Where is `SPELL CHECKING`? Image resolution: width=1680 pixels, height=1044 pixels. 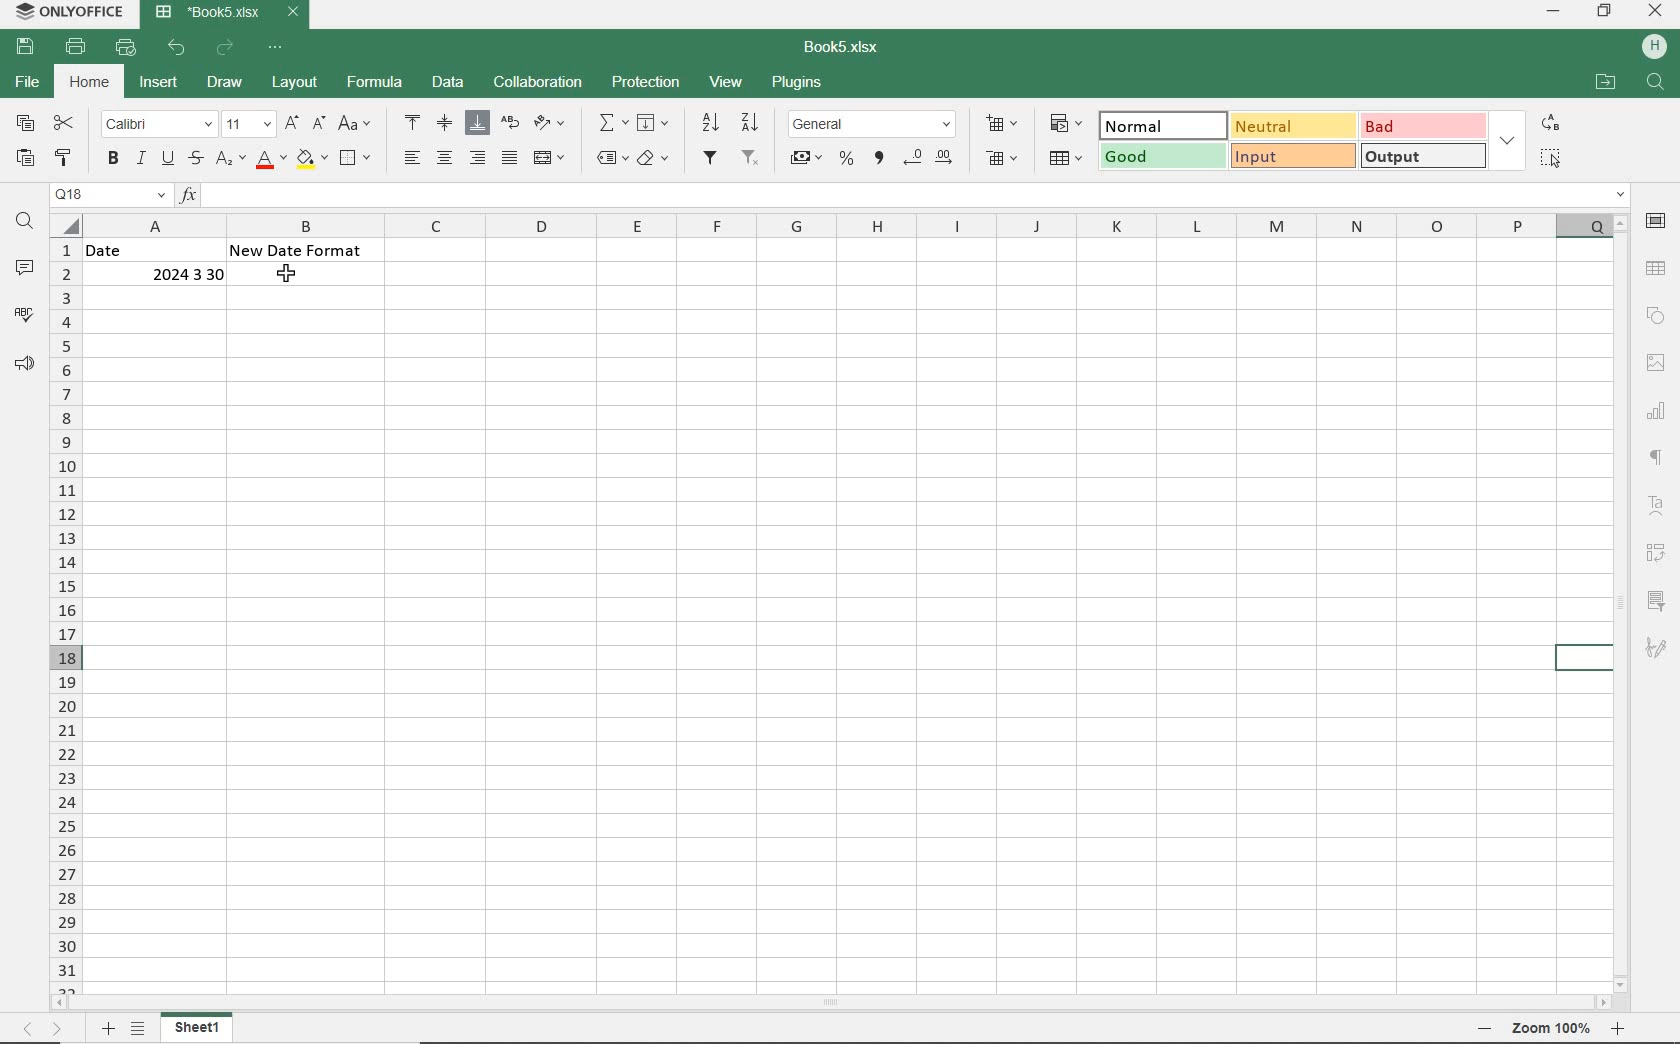 SPELL CHECKING is located at coordinates (25, 315).